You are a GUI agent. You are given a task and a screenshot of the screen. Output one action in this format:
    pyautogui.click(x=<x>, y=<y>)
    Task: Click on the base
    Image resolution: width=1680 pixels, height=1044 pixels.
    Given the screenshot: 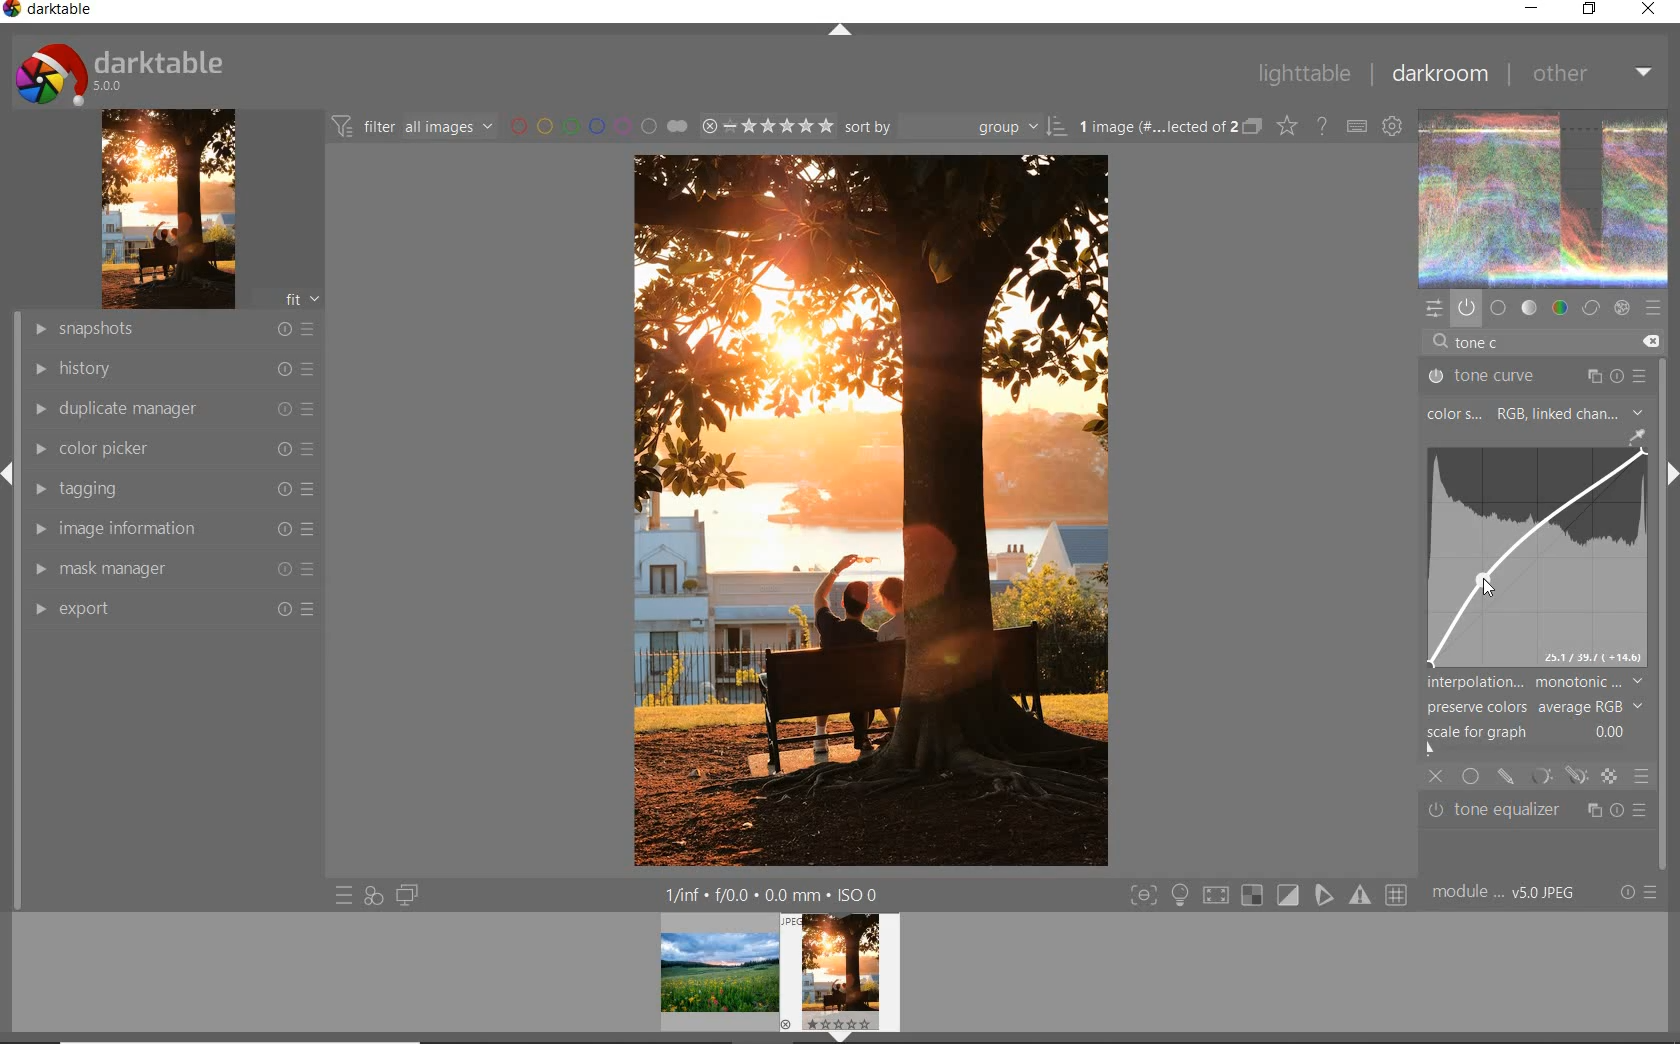 What is the action you would take?
    pyautogui.click(x=1498, y=307)
    